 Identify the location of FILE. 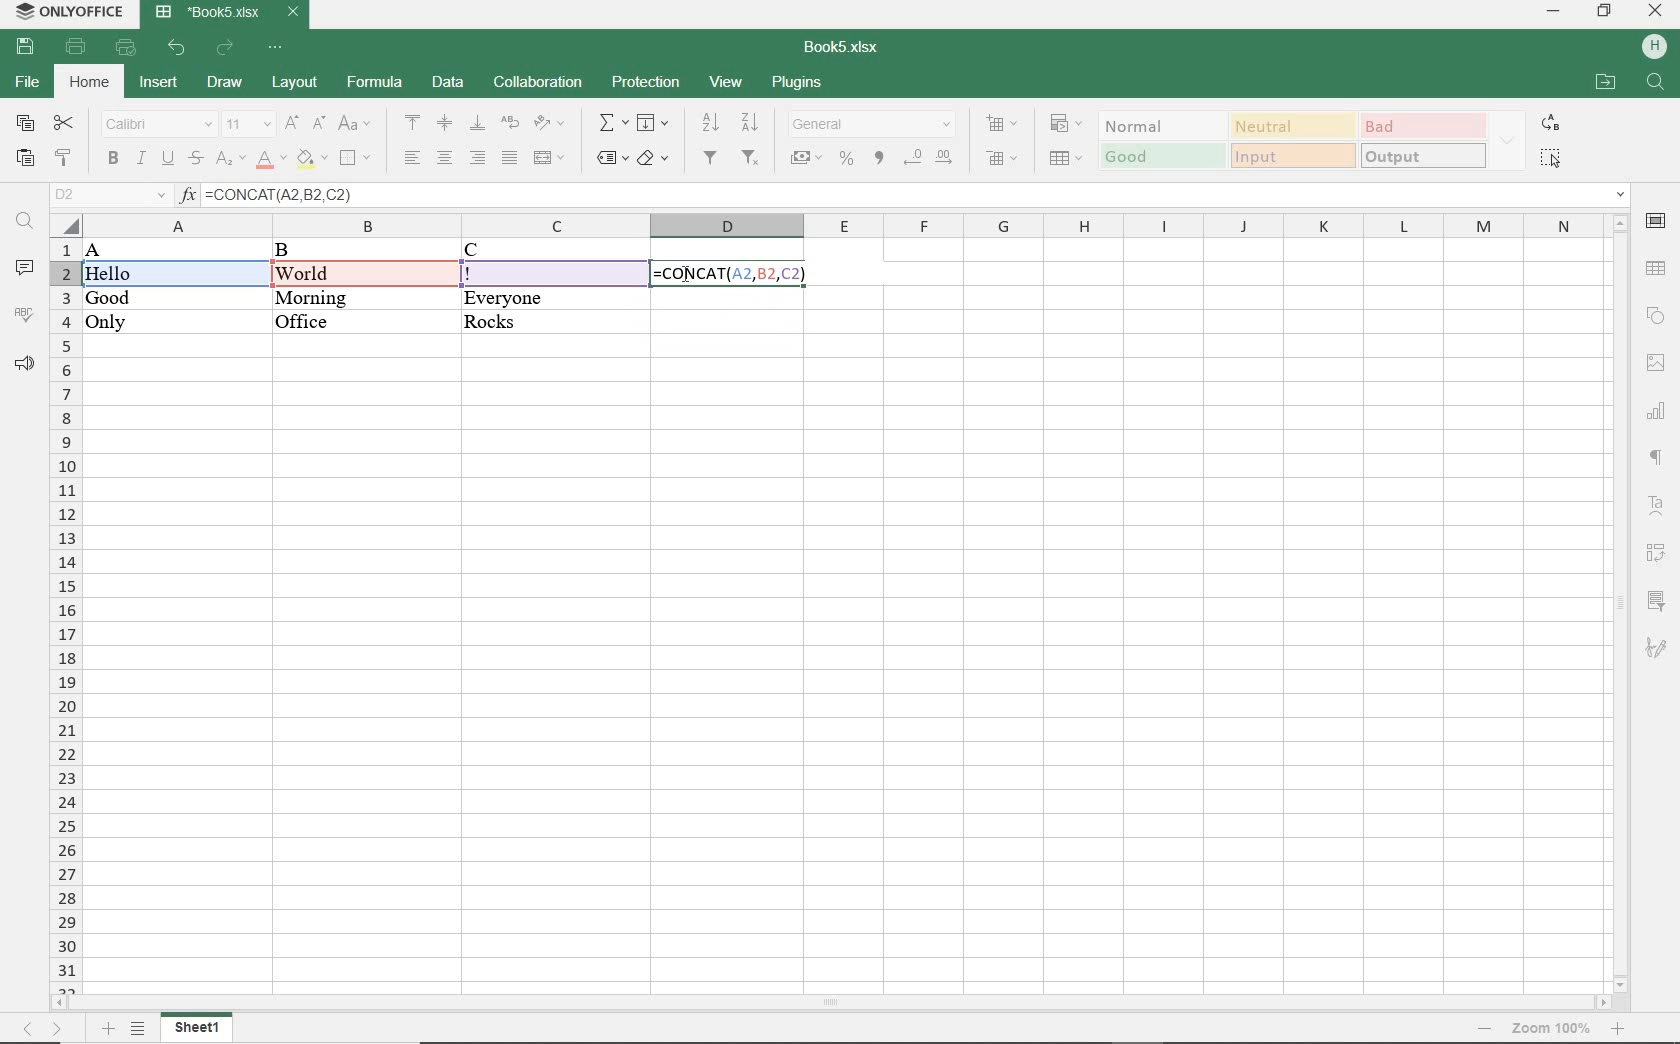
(29, 84).